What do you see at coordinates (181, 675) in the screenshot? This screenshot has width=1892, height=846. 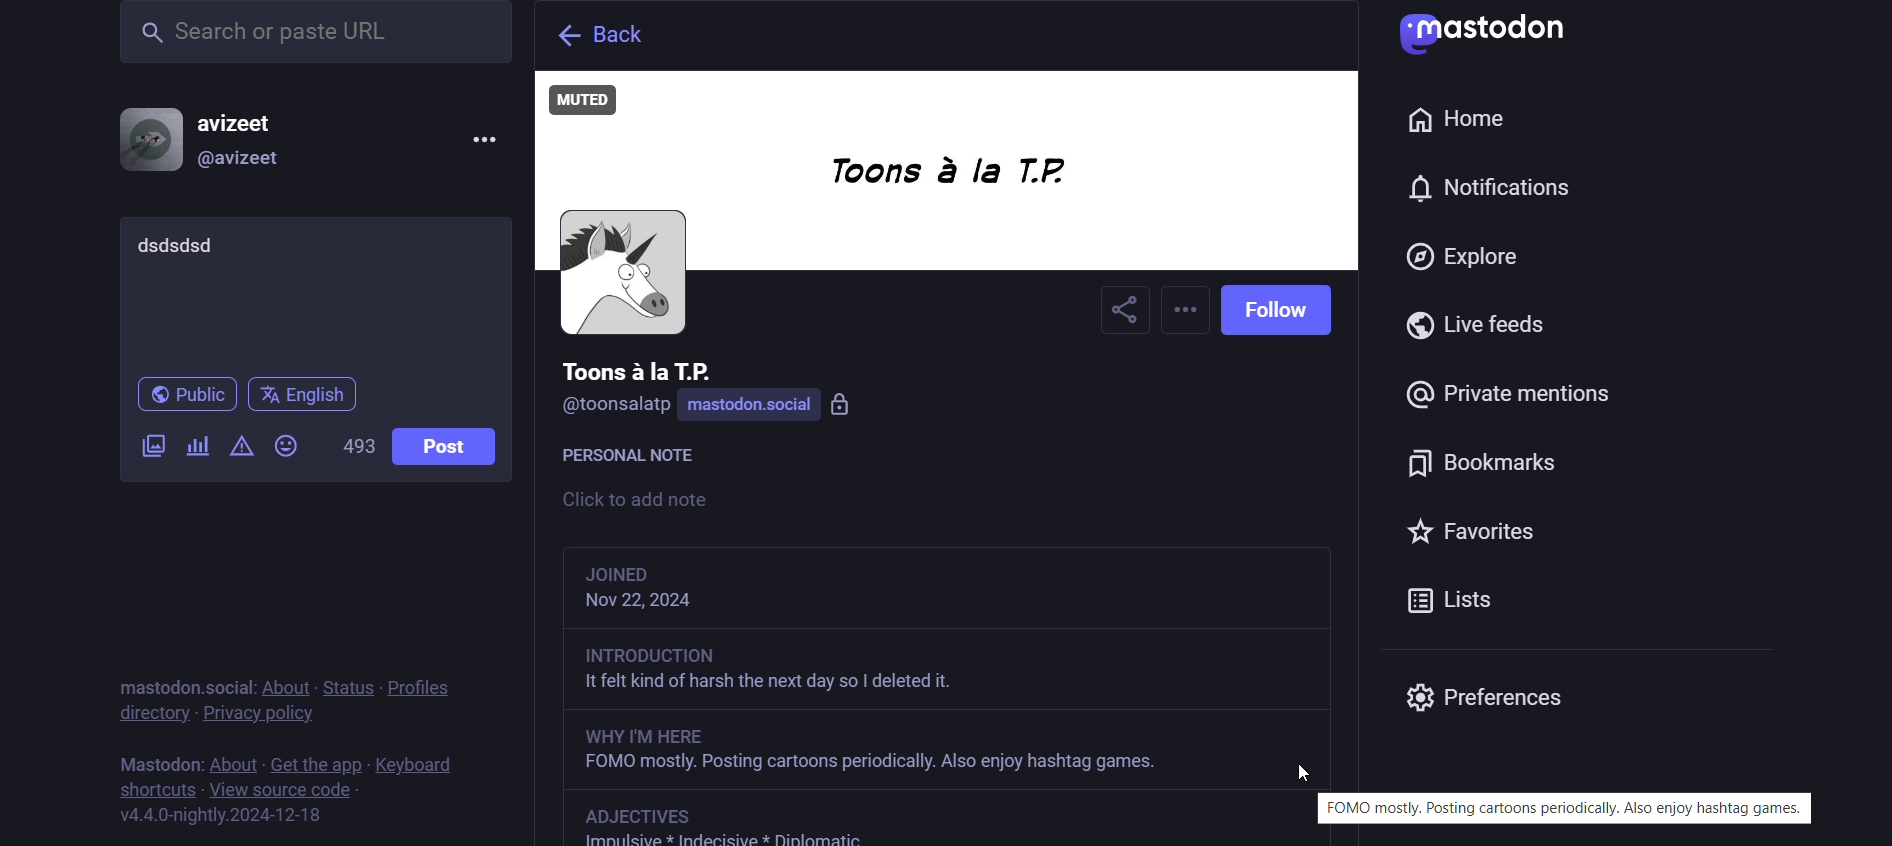 I see `text` at bounding box center [181, 675].